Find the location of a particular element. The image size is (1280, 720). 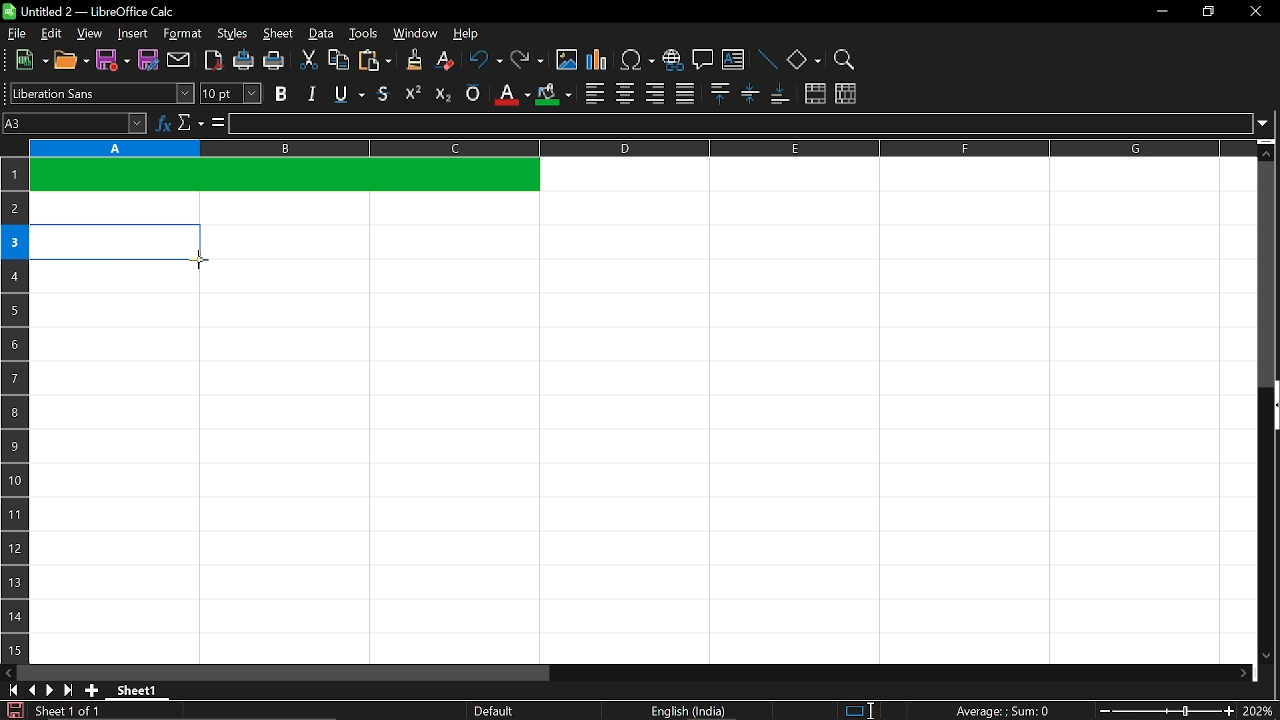

data is located at coordinates (322, 35).